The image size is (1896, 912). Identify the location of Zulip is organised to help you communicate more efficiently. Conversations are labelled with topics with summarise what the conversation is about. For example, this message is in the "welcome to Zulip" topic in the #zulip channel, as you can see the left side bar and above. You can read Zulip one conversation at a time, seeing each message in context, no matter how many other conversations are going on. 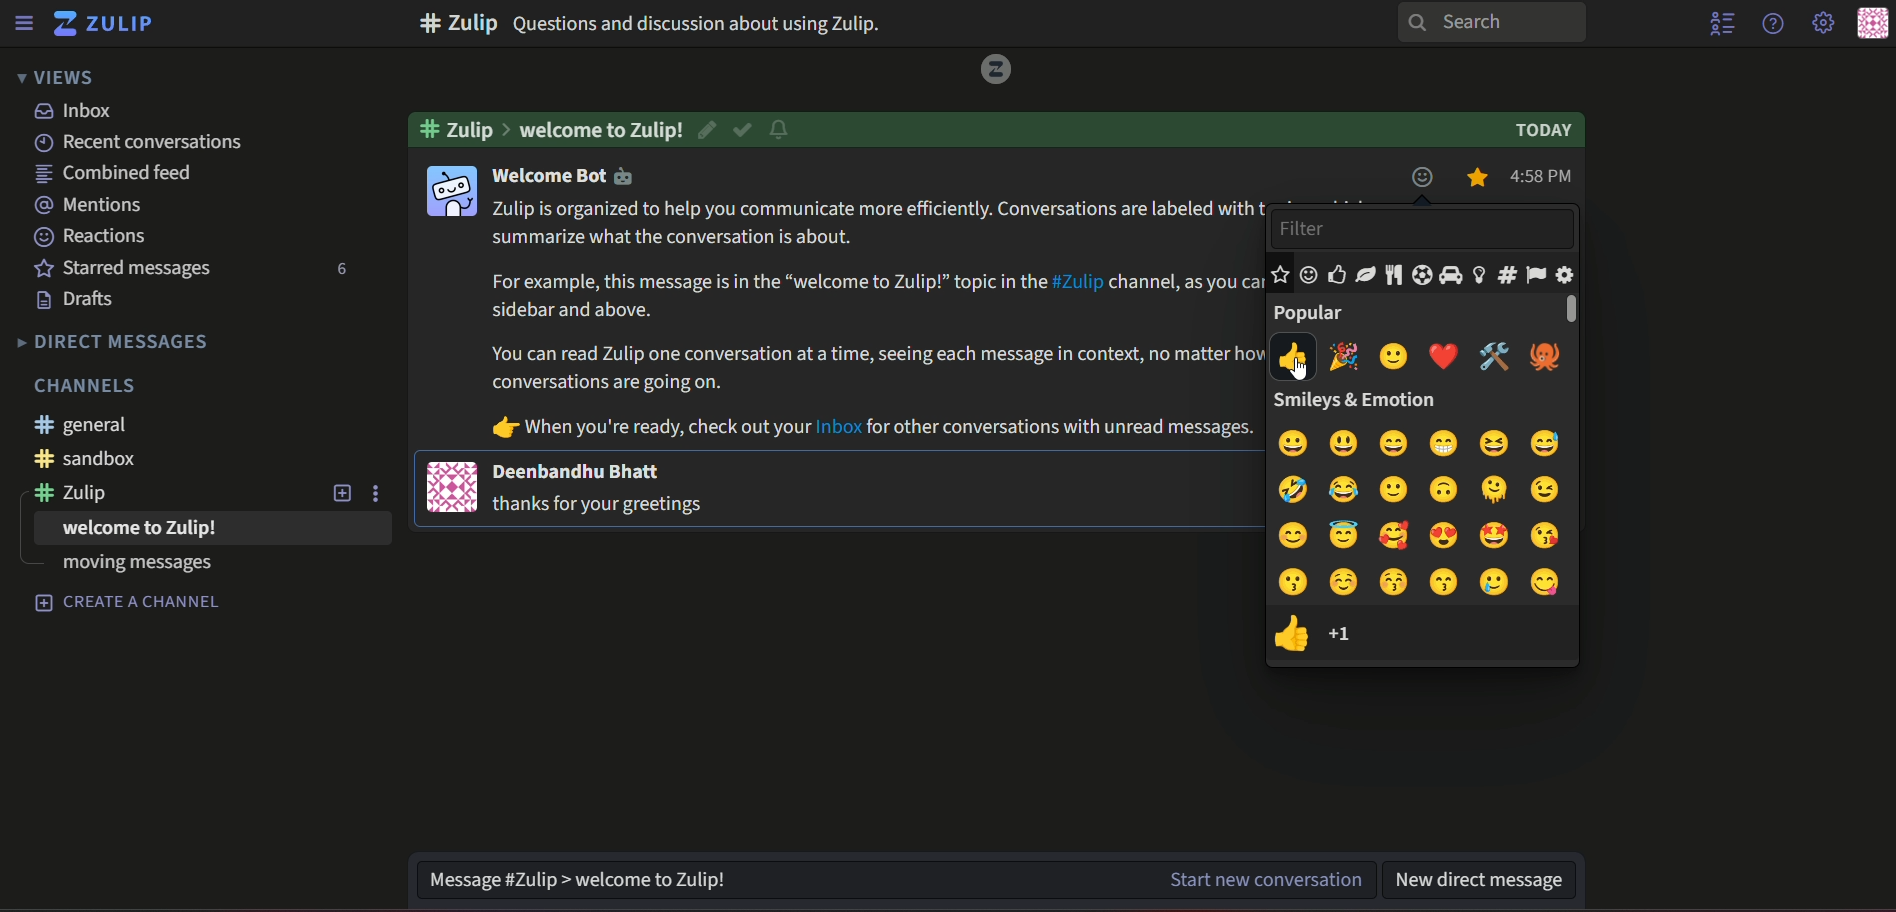
(872, 294).